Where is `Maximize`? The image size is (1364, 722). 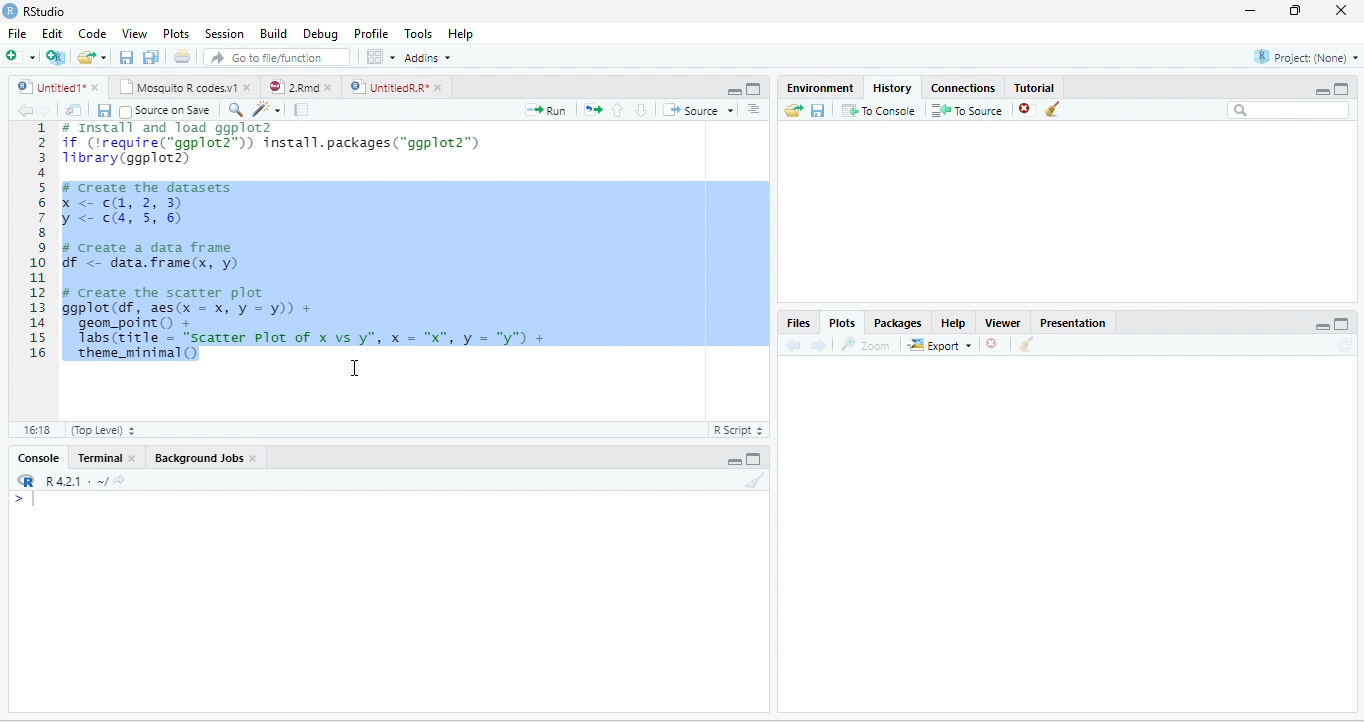
Maximize is located at coordinates (755, 89).